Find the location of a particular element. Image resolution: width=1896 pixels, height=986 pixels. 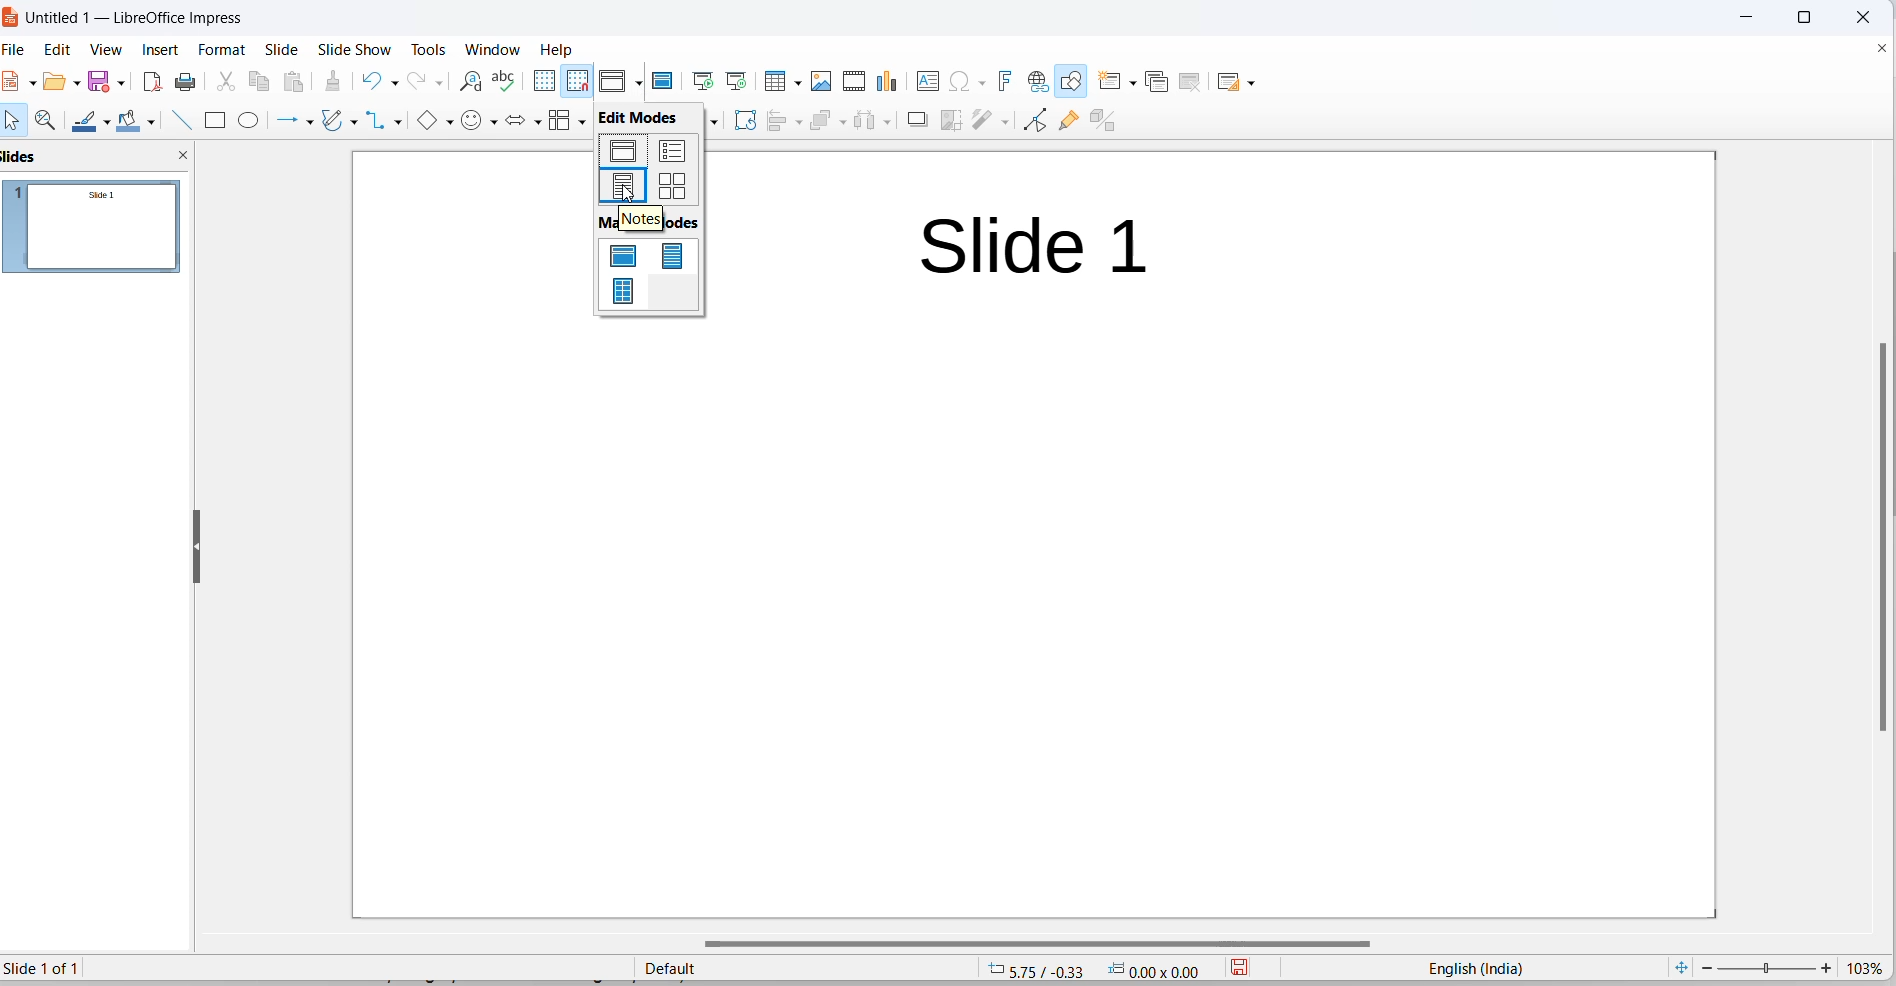

redo options is located at coordinates (439, 82).